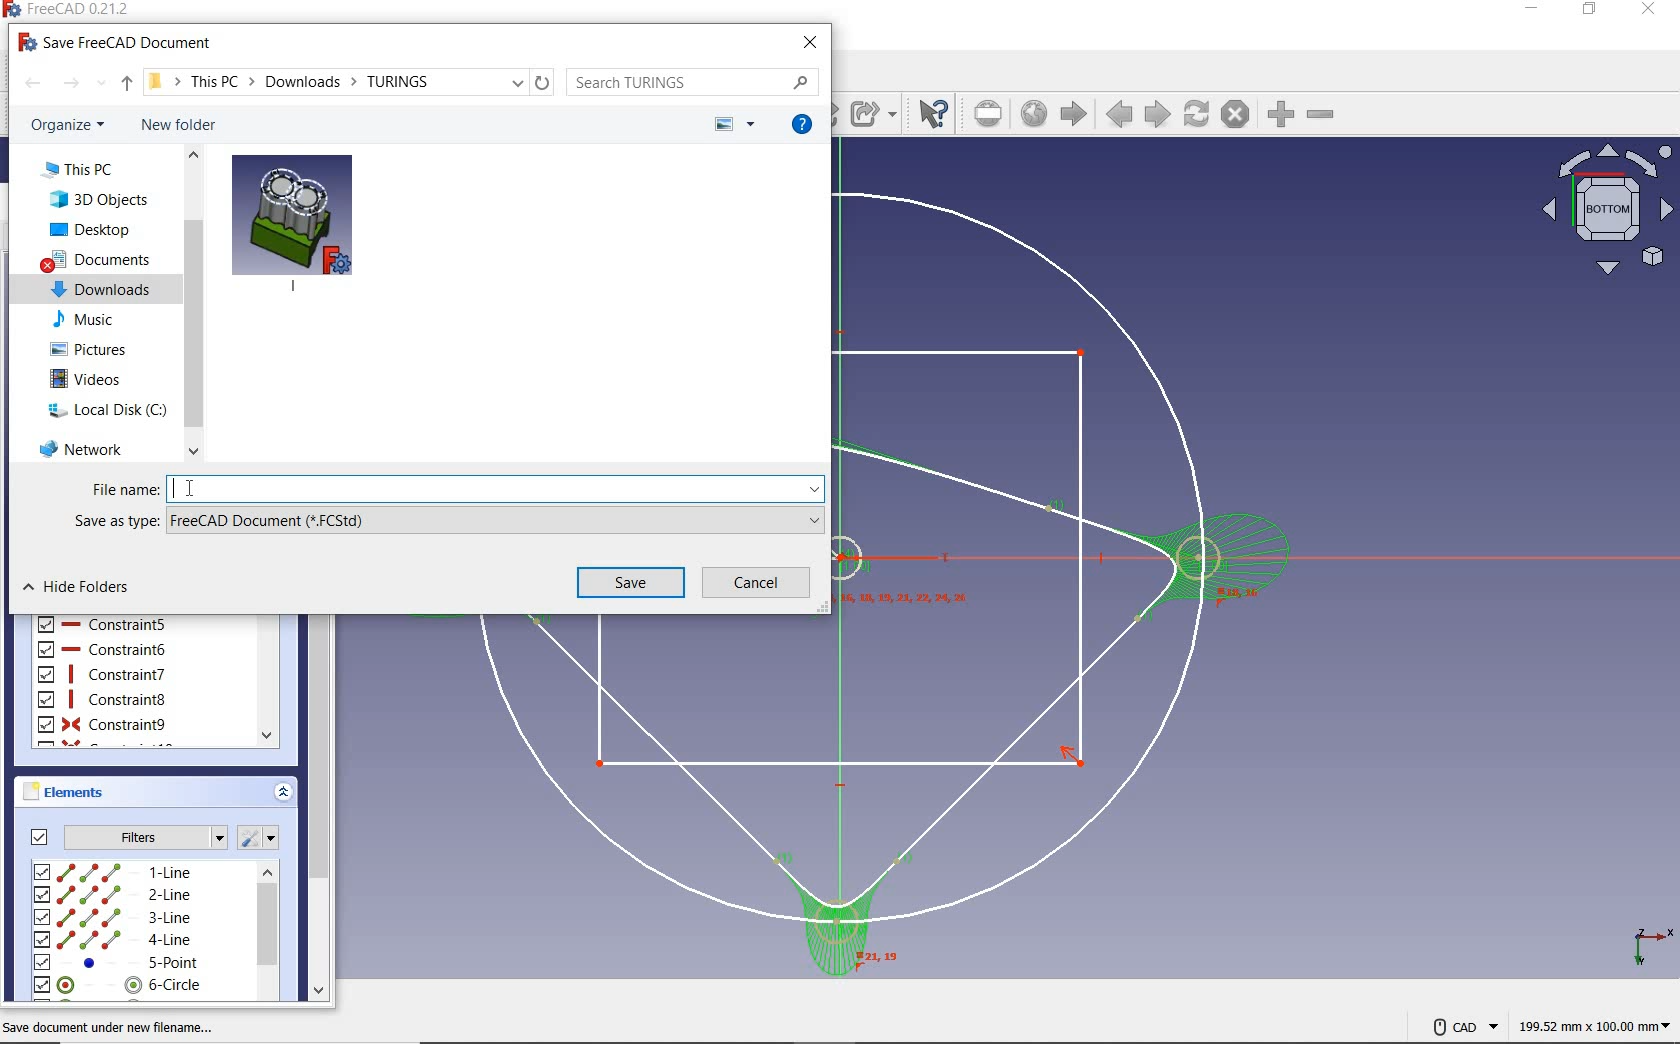 This screenshot has width=1680, height=1044. Describe the element at coordinates (99, 260) in the screenshot. I see `documents` at that location.